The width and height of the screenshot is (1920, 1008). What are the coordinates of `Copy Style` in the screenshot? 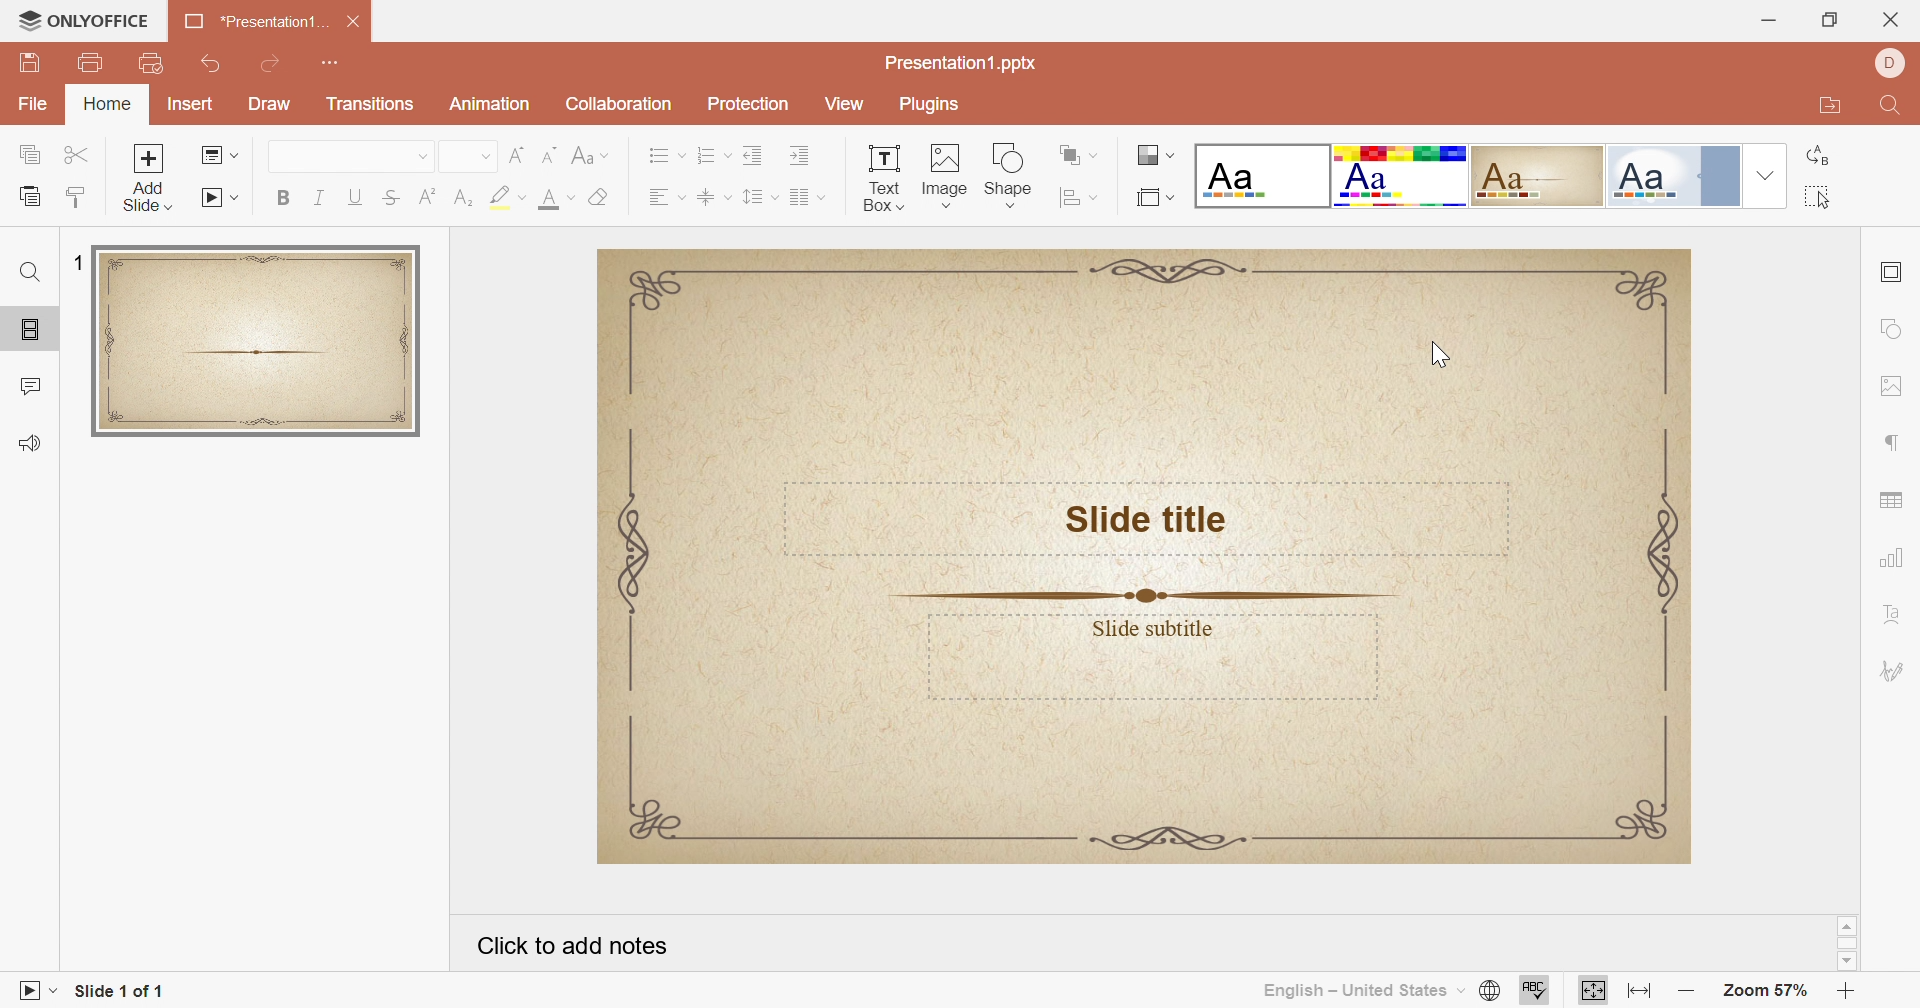 It's located at (81, 194).